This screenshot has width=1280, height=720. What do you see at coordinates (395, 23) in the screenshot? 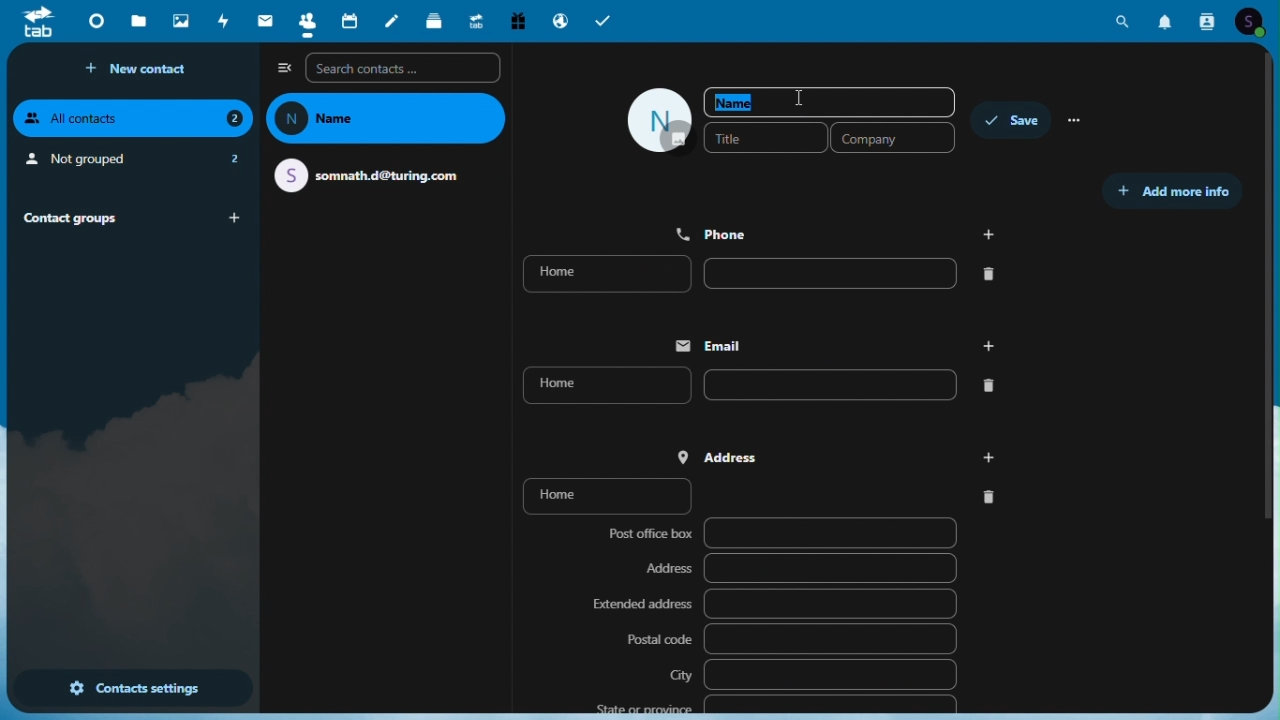
I see `Notes` at bounding box center [395, 23].